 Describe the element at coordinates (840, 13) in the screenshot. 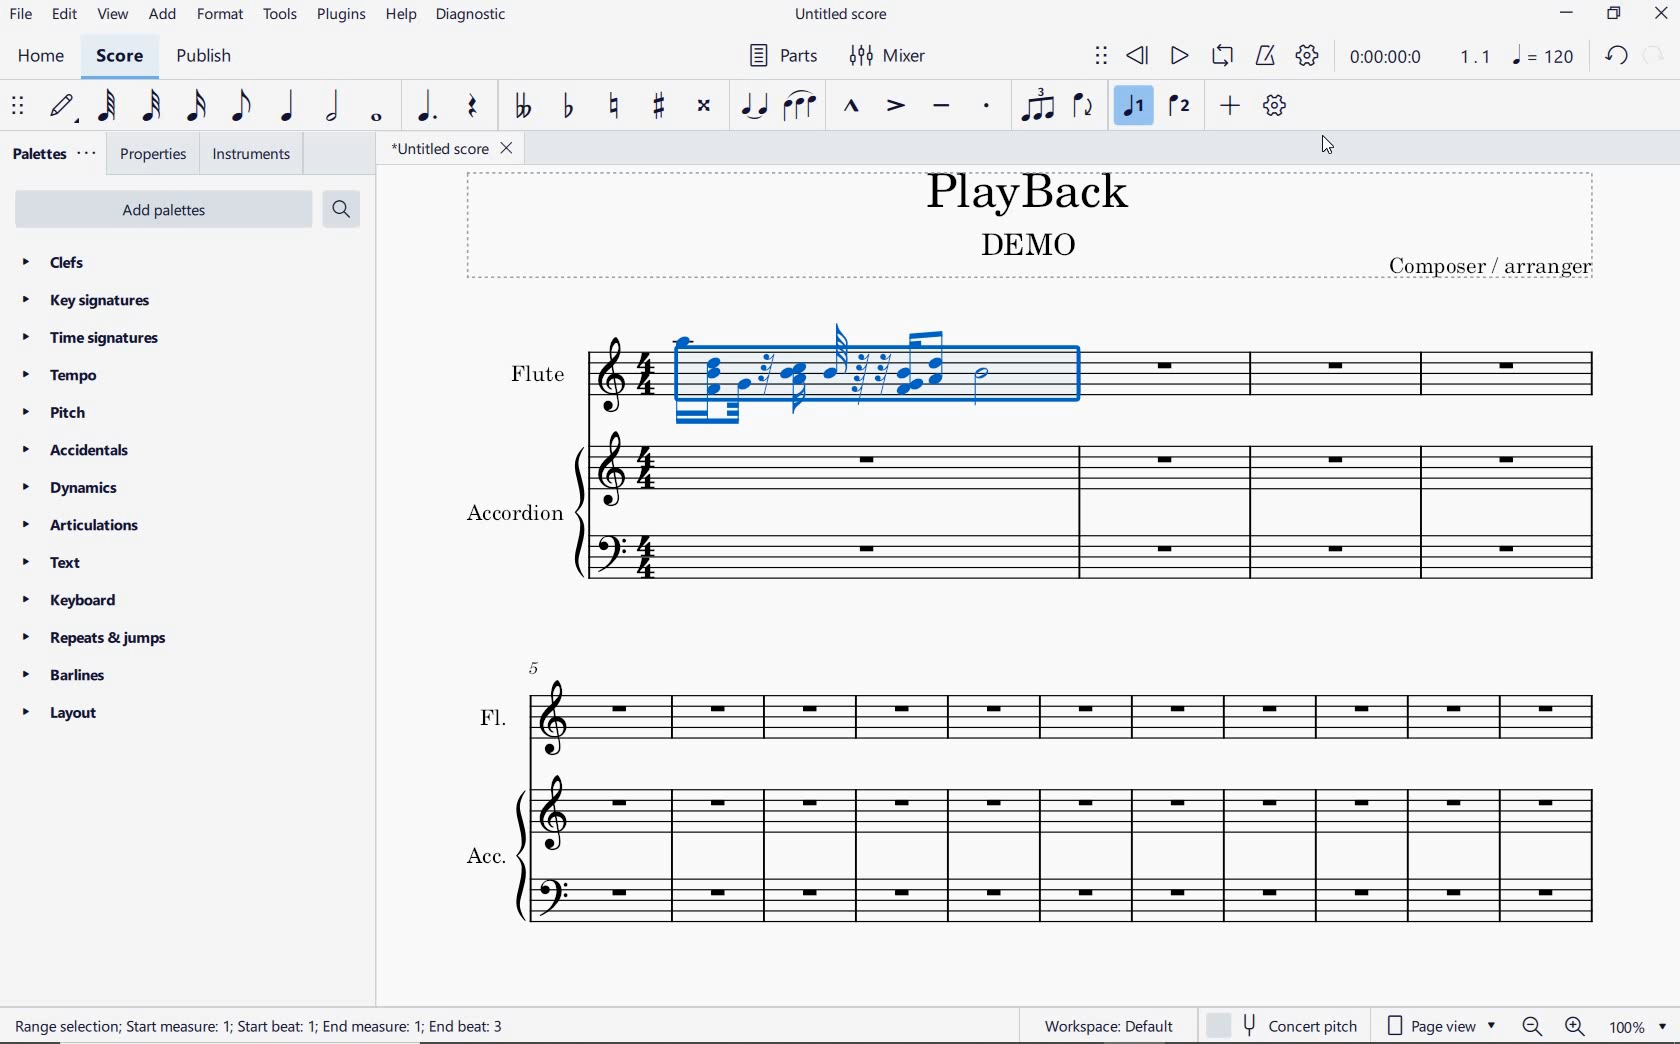

I see `file name` at that location.